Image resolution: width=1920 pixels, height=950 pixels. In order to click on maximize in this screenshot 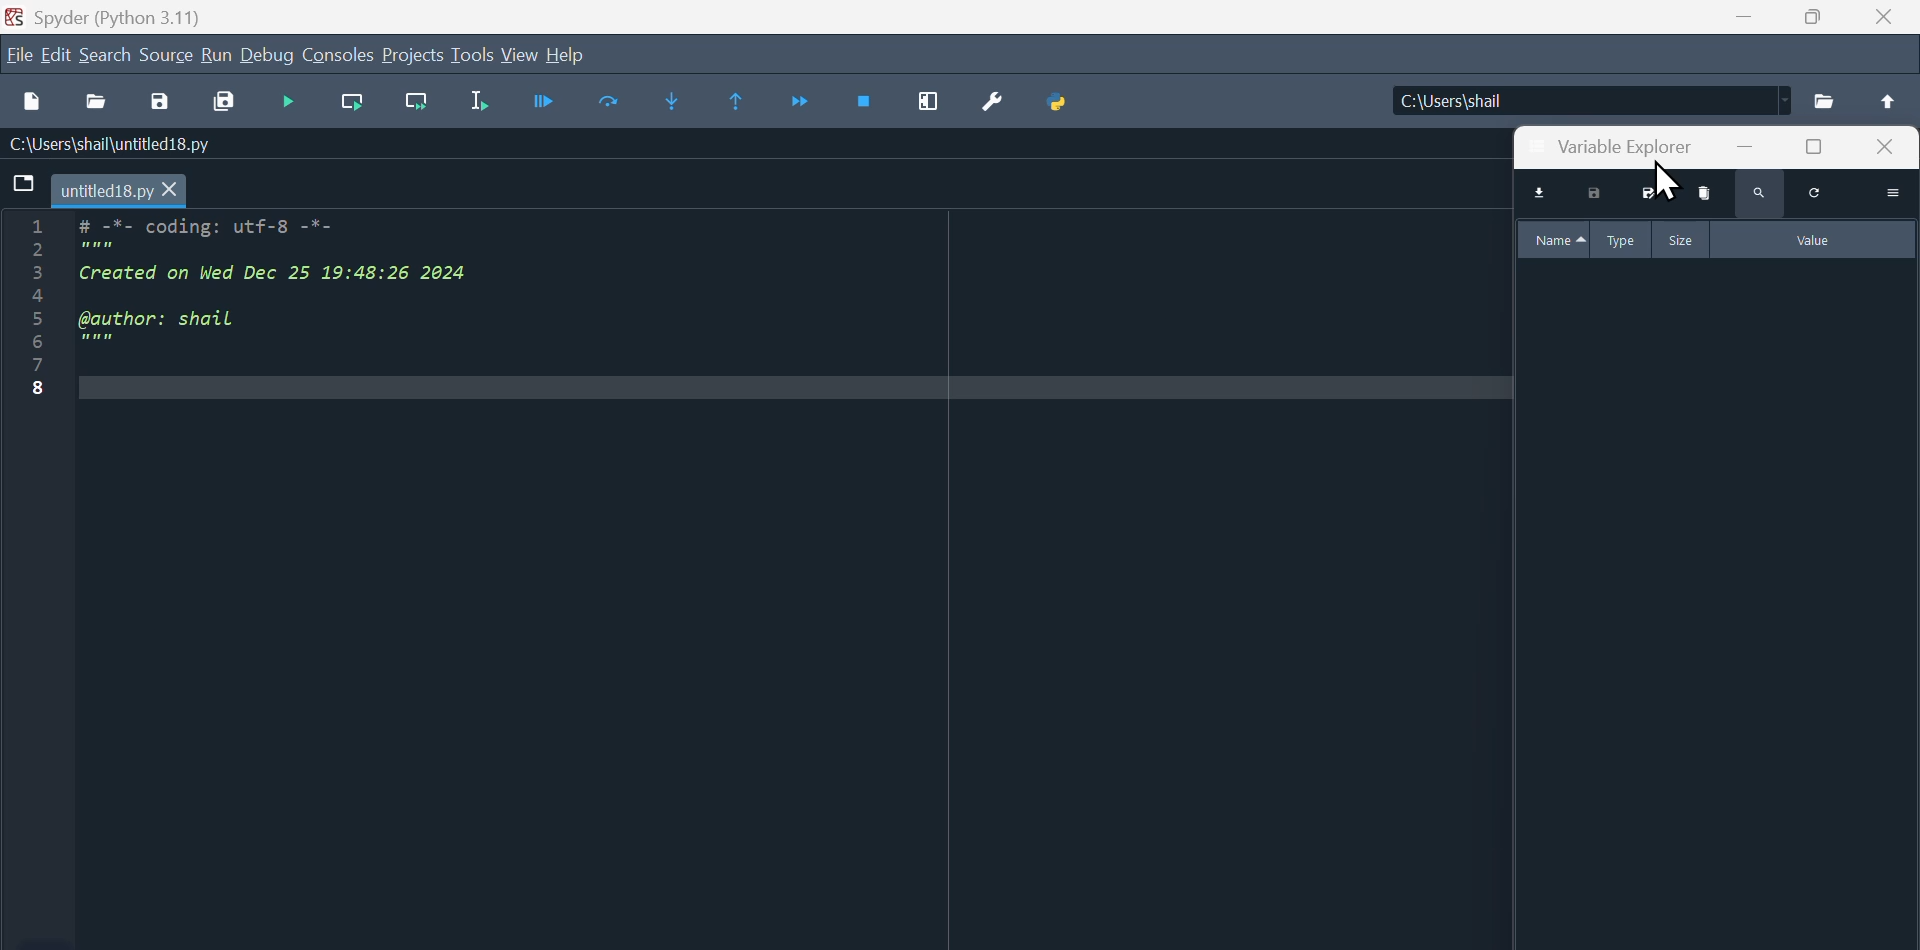, I will do `click(1825, 150)`.